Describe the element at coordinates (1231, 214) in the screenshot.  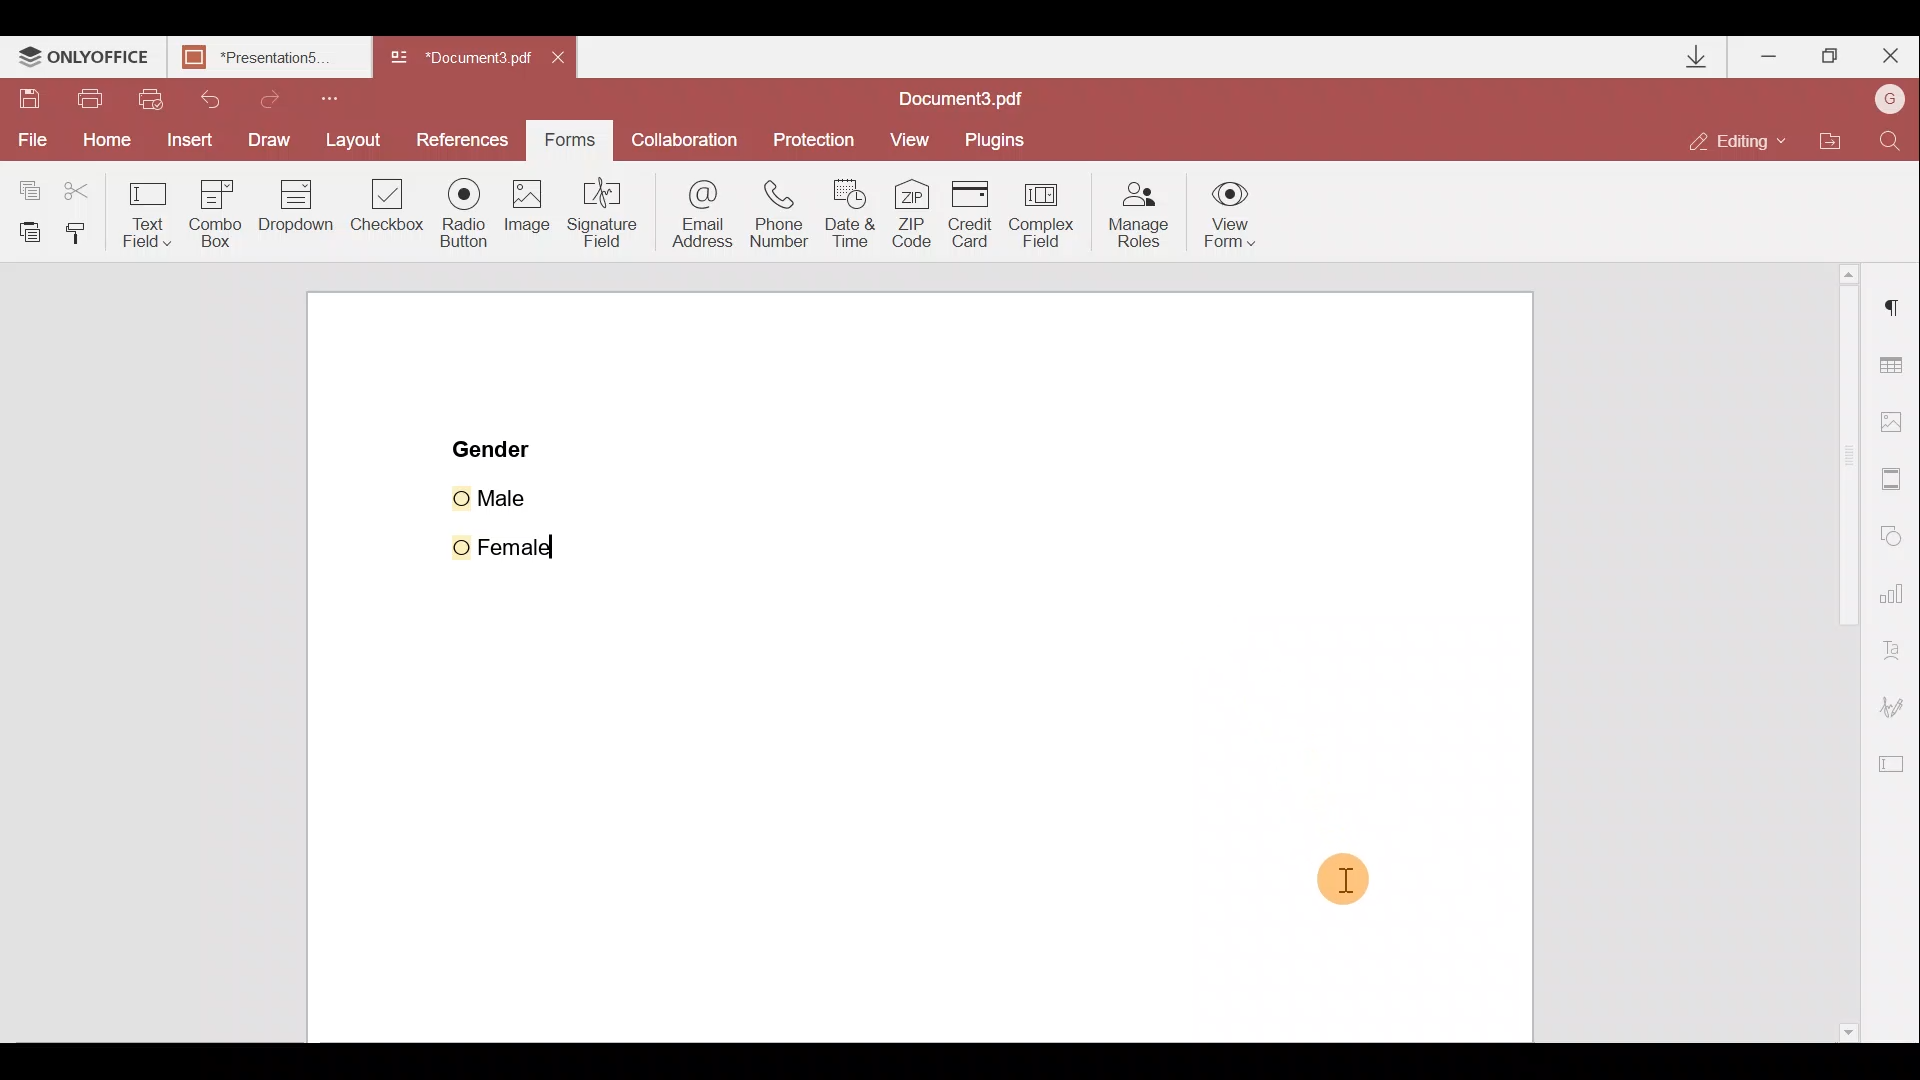
I see `View form` at that location.